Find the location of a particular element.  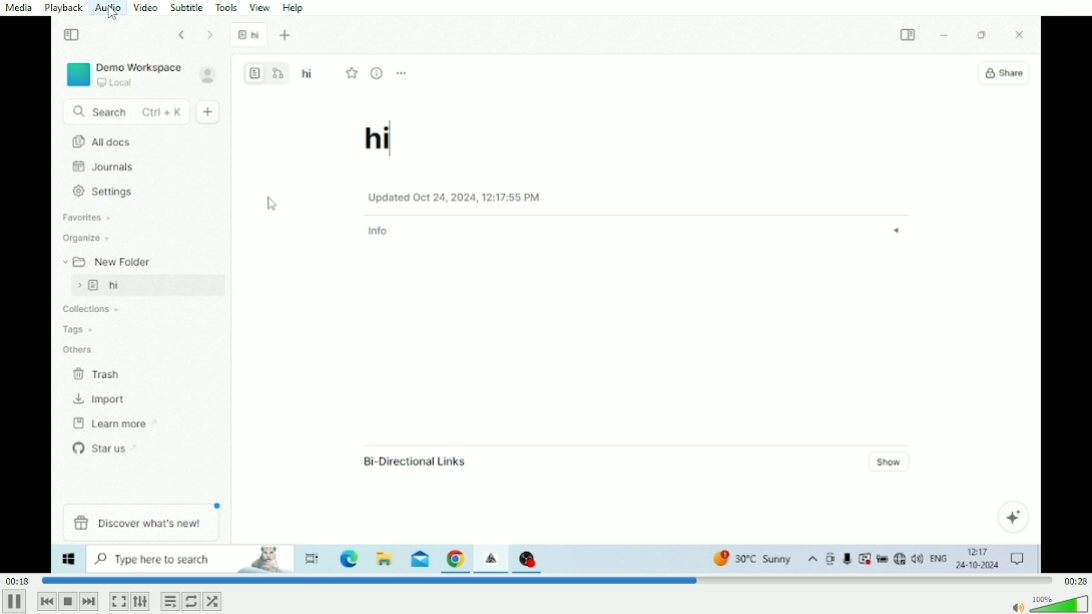

Pause/Play is located at coordinates (15, 601).